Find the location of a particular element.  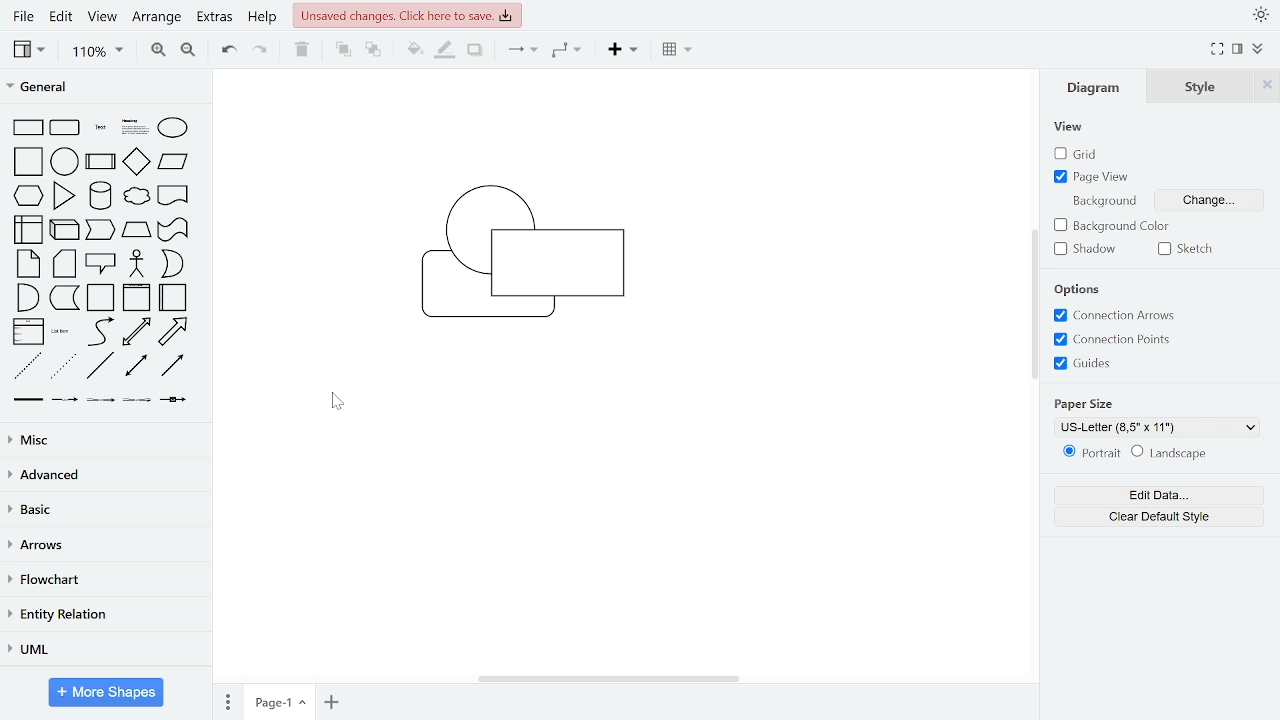

step is located at coordinates (101, 231).